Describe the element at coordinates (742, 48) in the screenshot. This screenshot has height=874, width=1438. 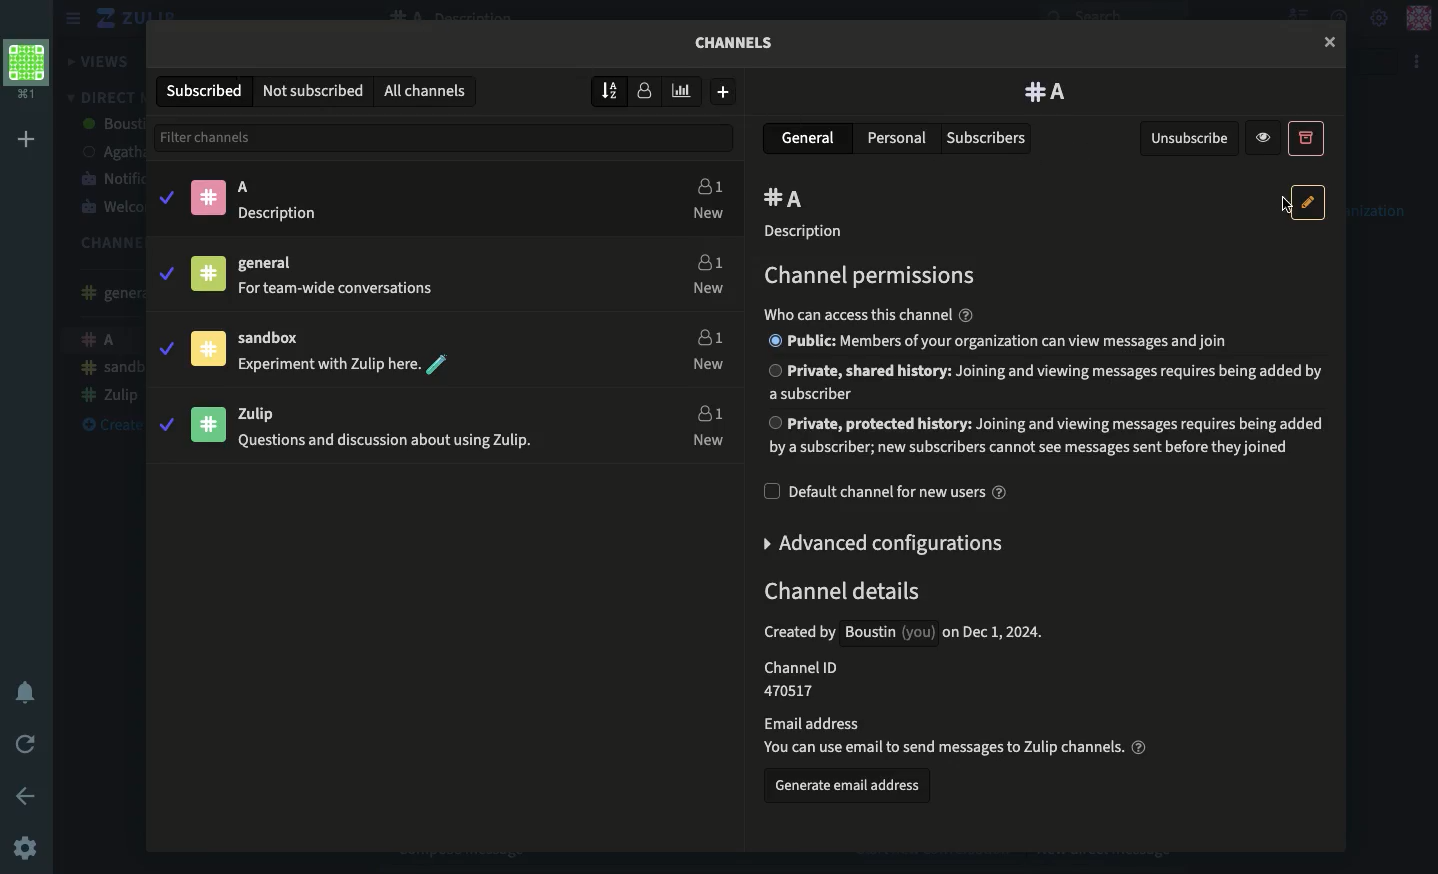
I see `Channels` at that location.